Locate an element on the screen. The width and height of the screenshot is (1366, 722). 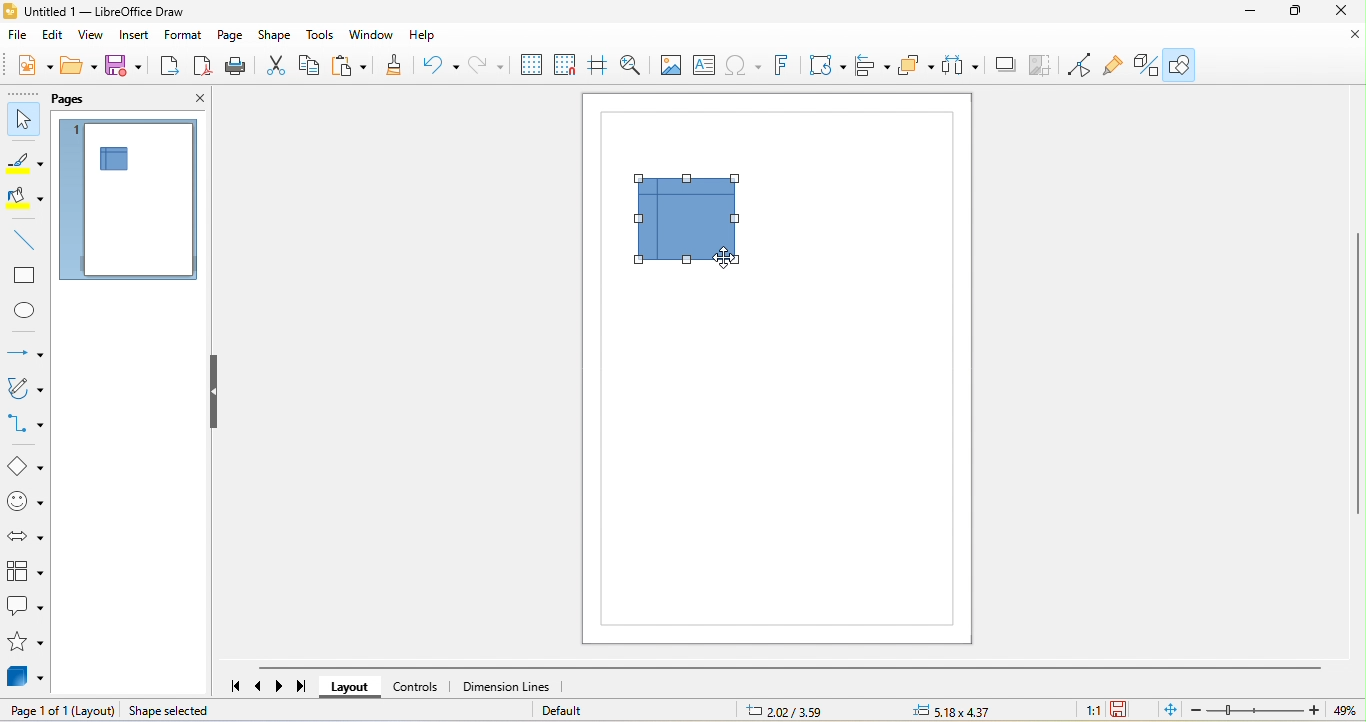
49% is located at coordinates (1348, 711).